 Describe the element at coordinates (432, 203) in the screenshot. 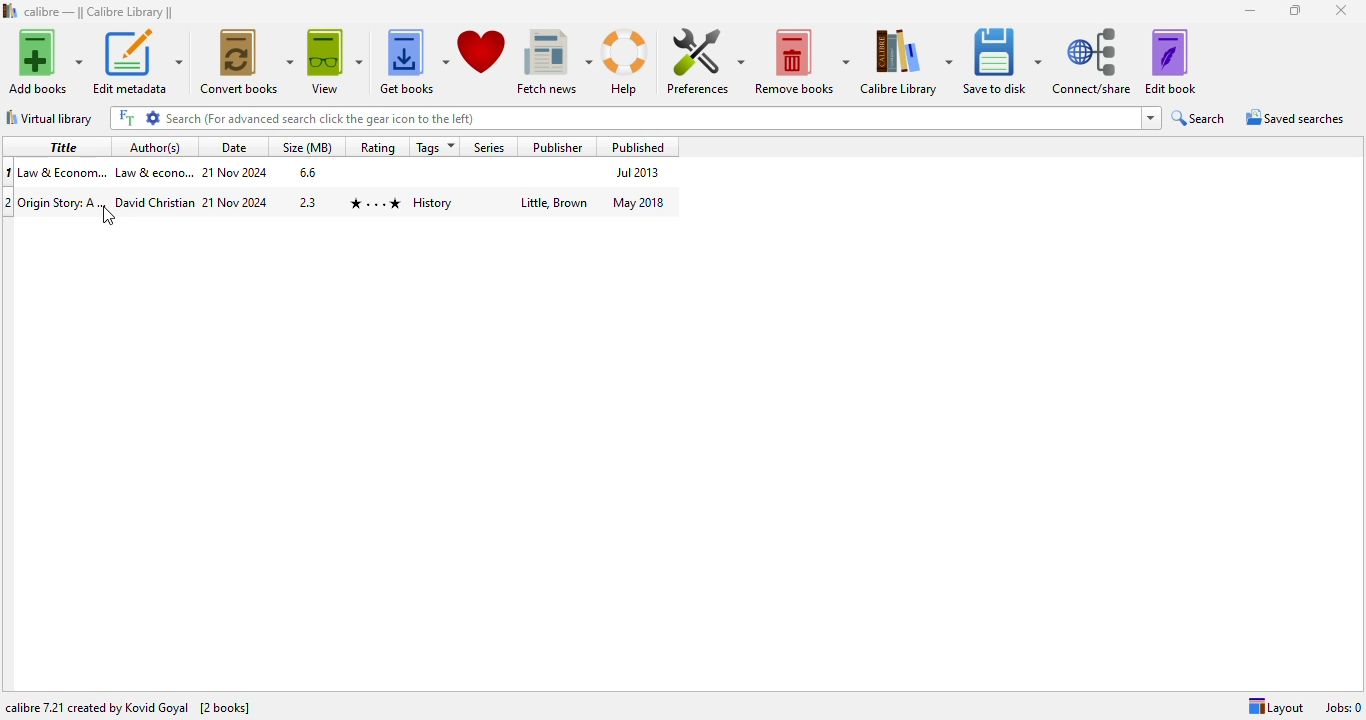

I see `history` at that location.